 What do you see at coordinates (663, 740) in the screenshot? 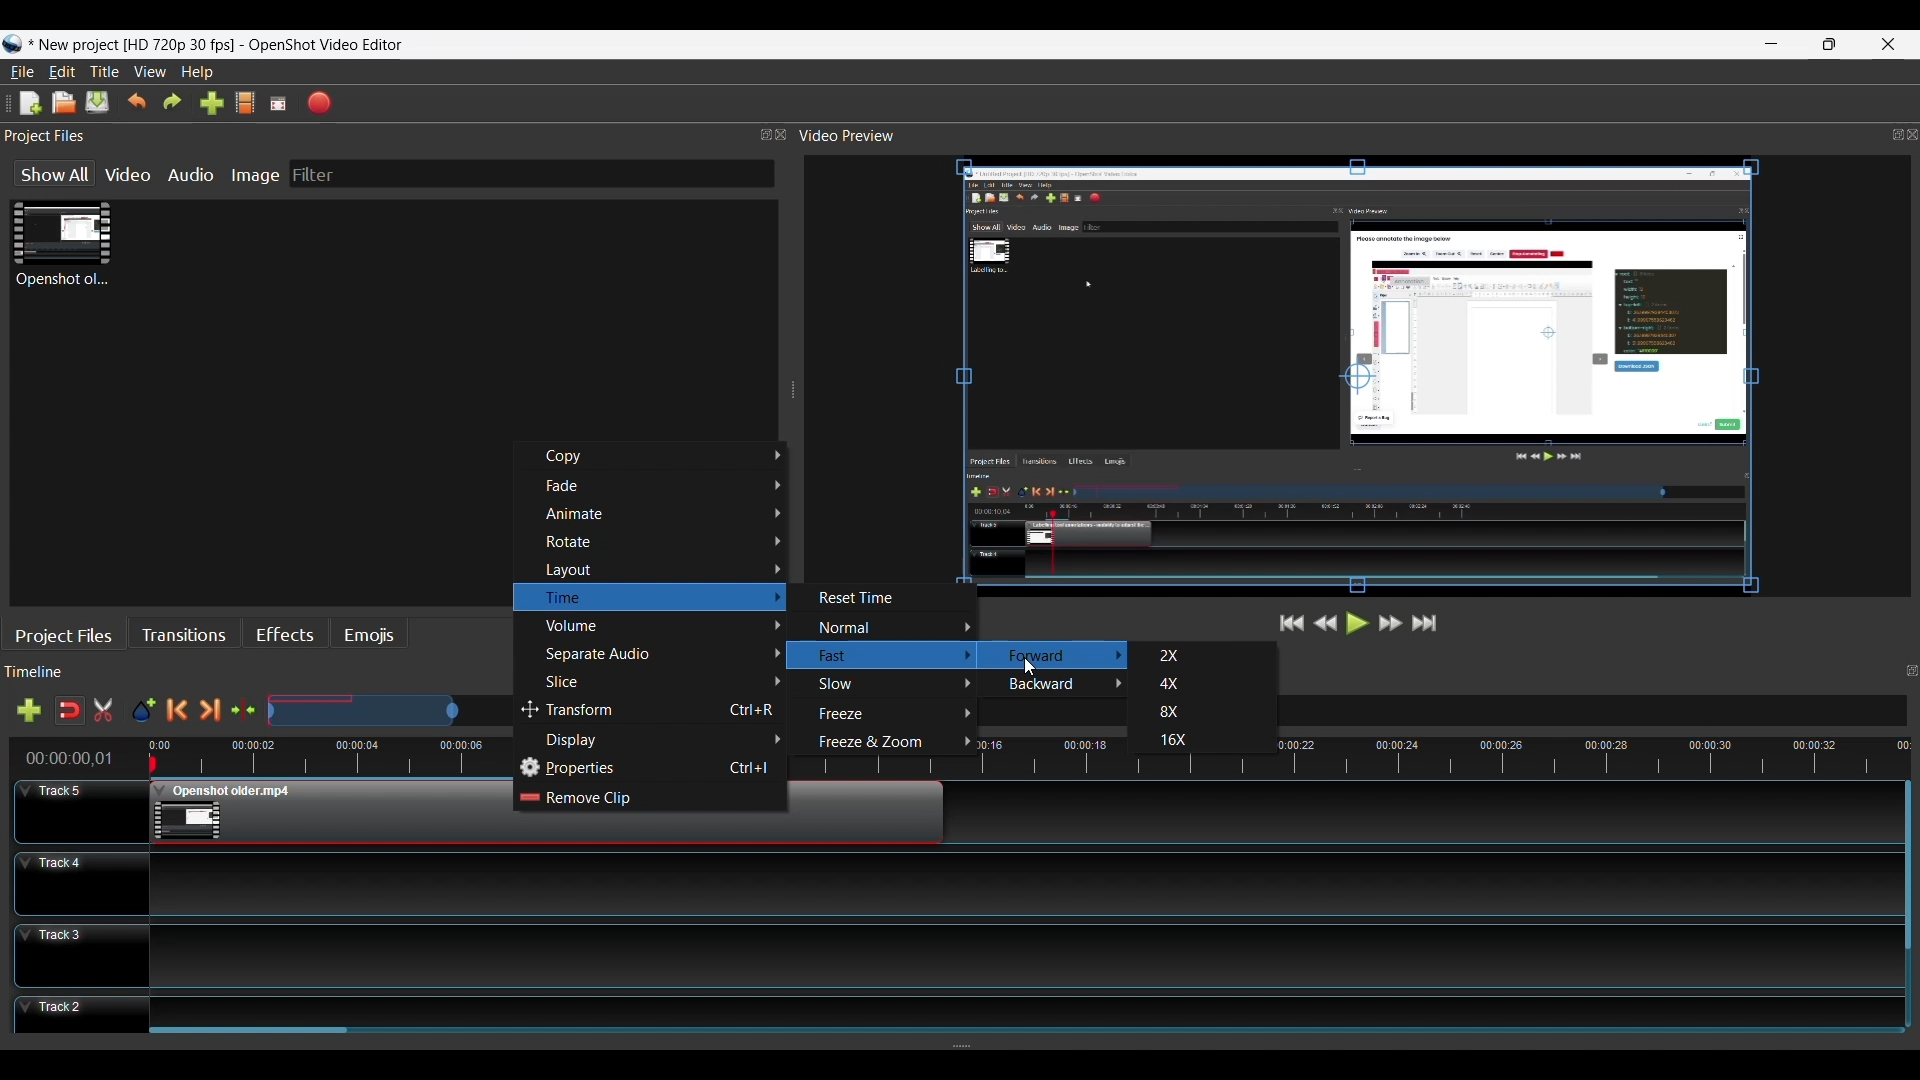
I see `Display` at bounding box center [663, 740].